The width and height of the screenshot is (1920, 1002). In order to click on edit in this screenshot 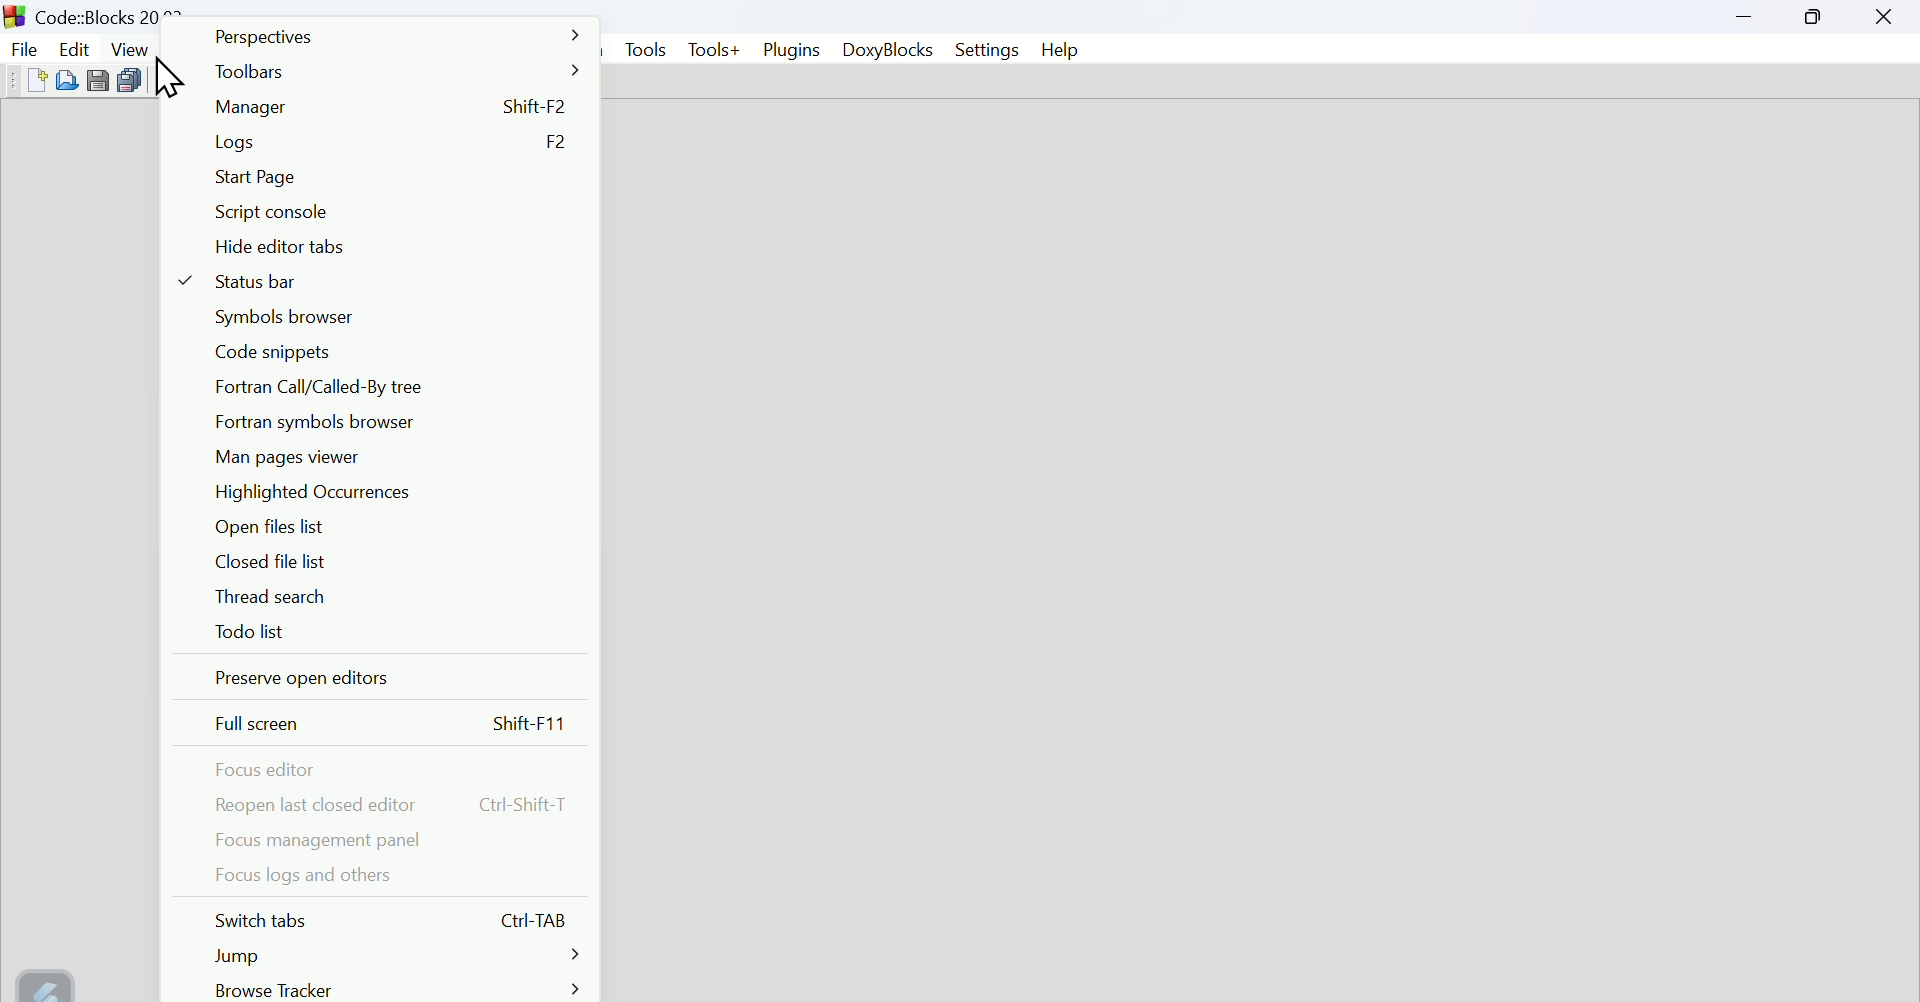, I will do `click(73, 48)`.